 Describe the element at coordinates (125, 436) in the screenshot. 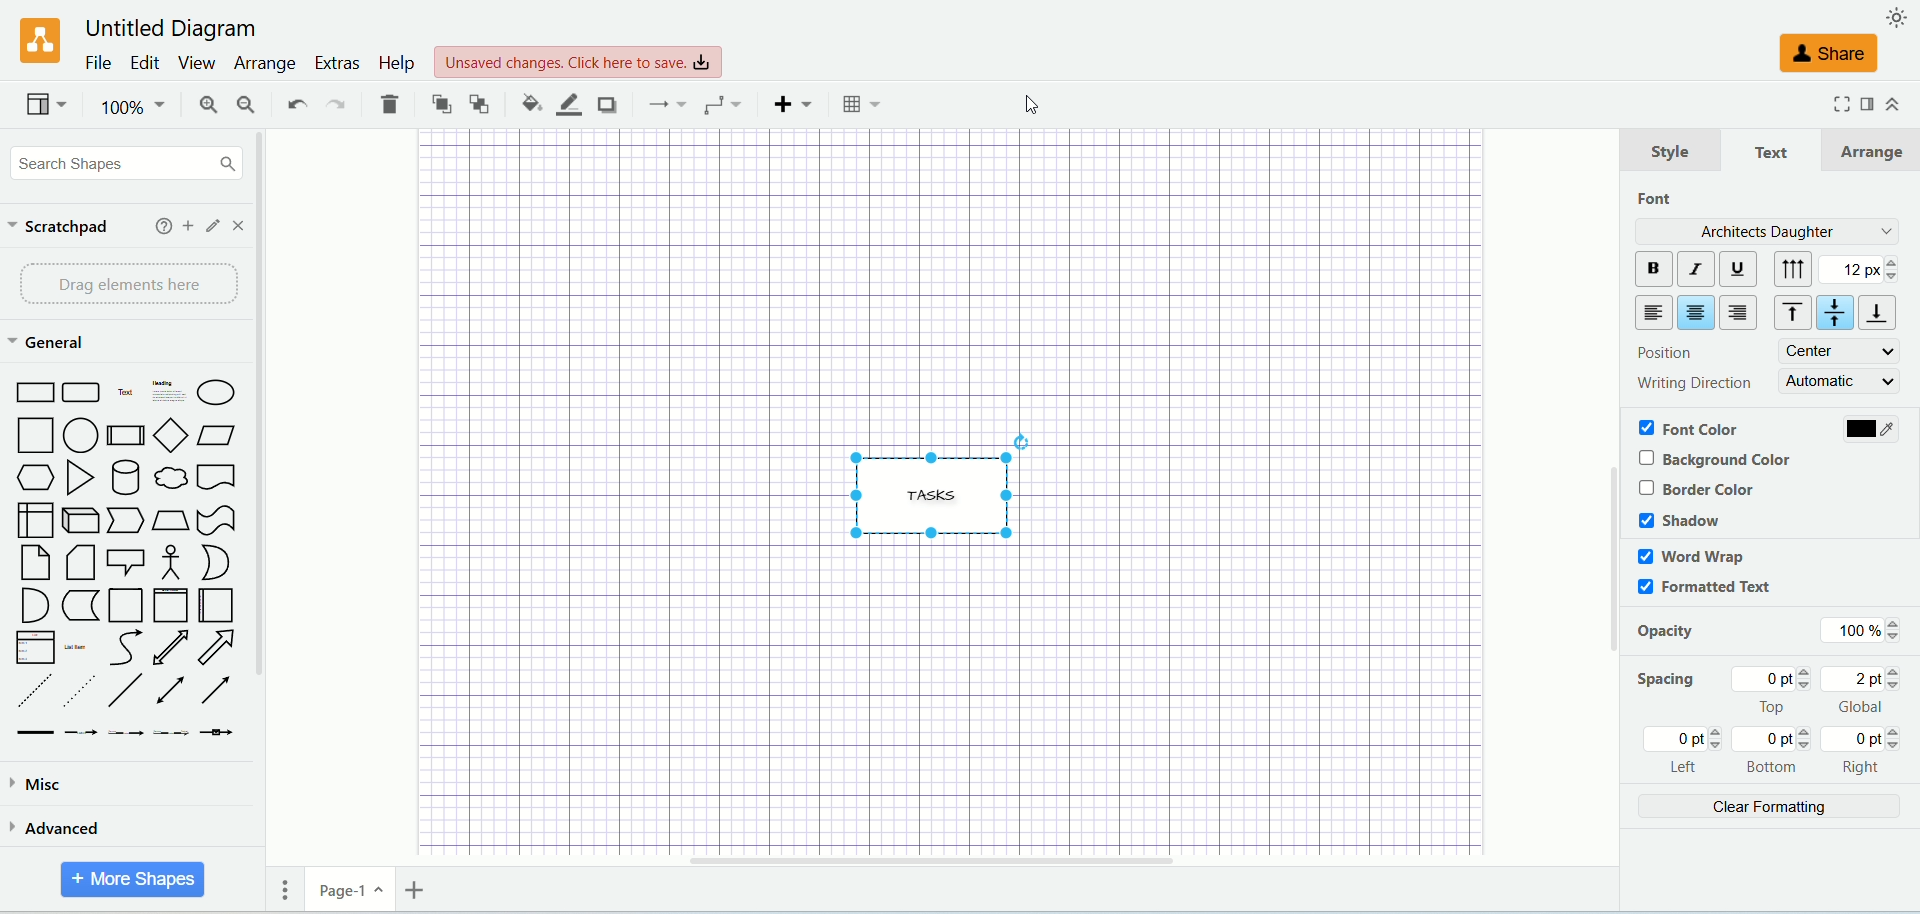

I see `Process` at that location.